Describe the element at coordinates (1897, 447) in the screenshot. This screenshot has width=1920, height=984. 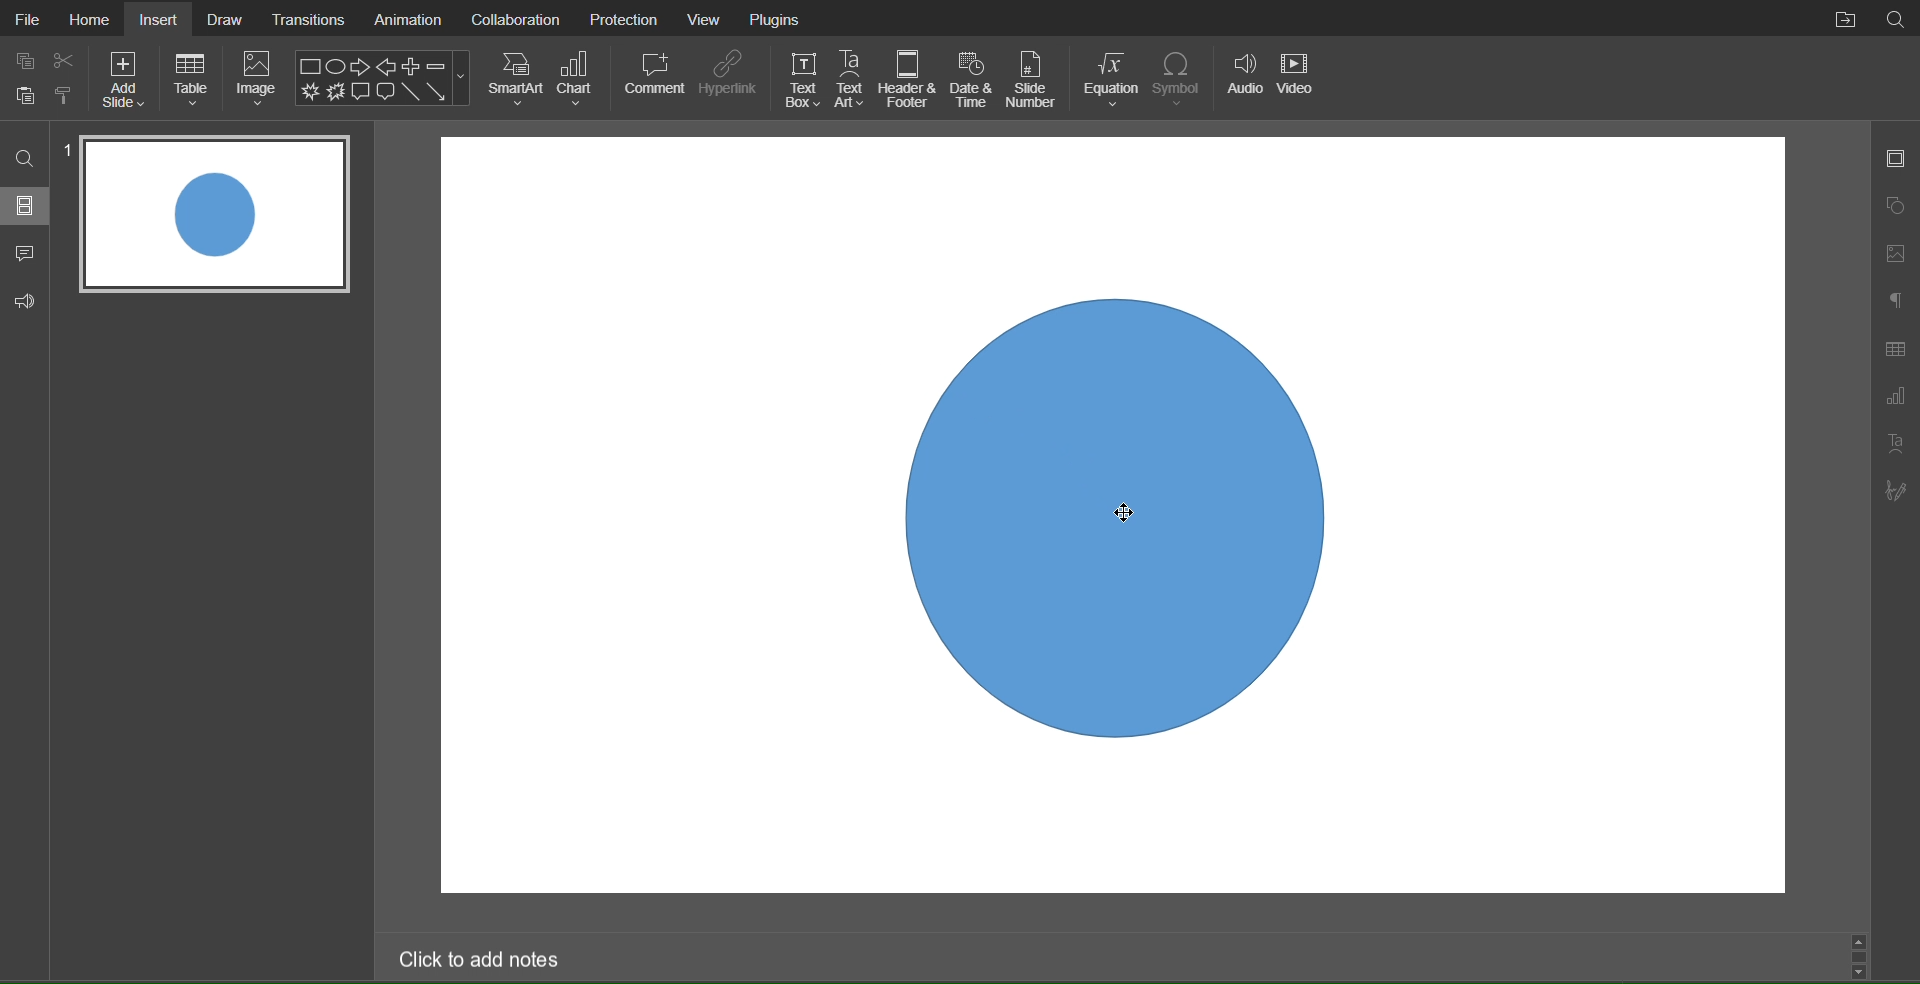
I see `Text Art` at that location.